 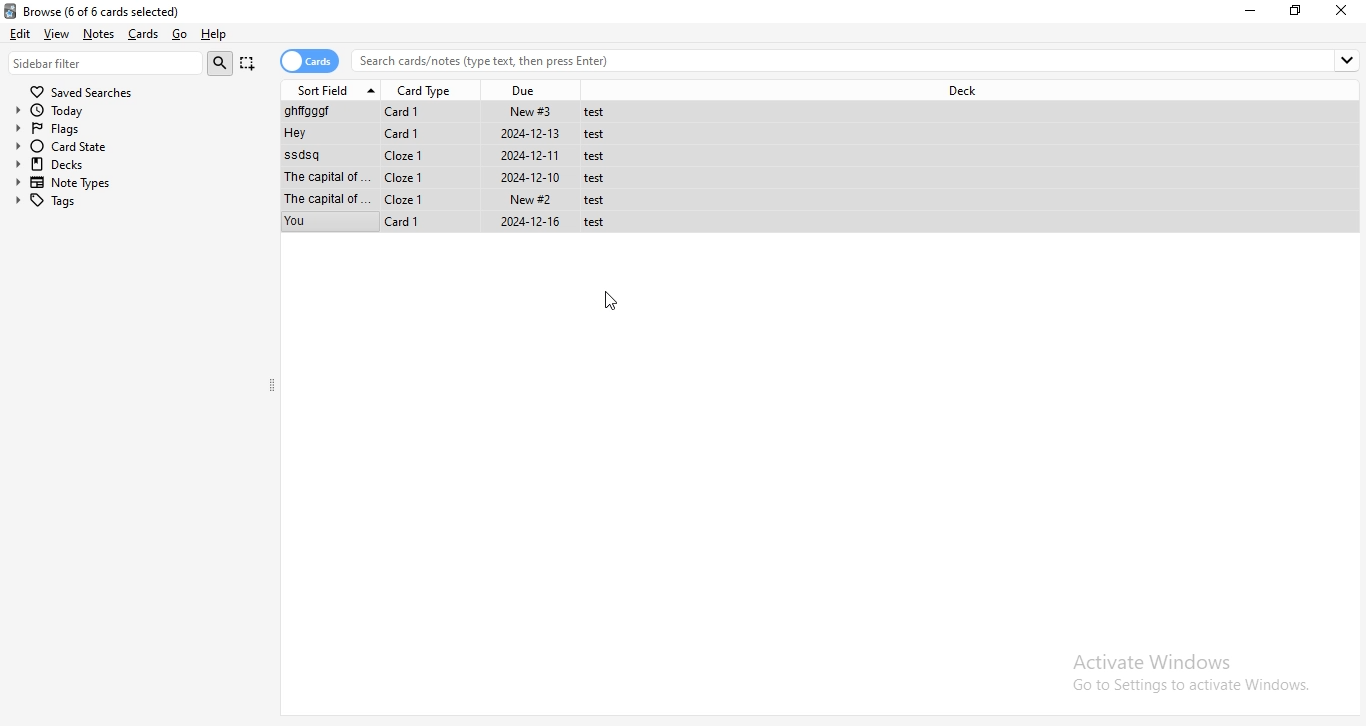 What do you see at coordinates (334, 89) in the screenshot?
I see `sort field` at bounding box center [334, 89].